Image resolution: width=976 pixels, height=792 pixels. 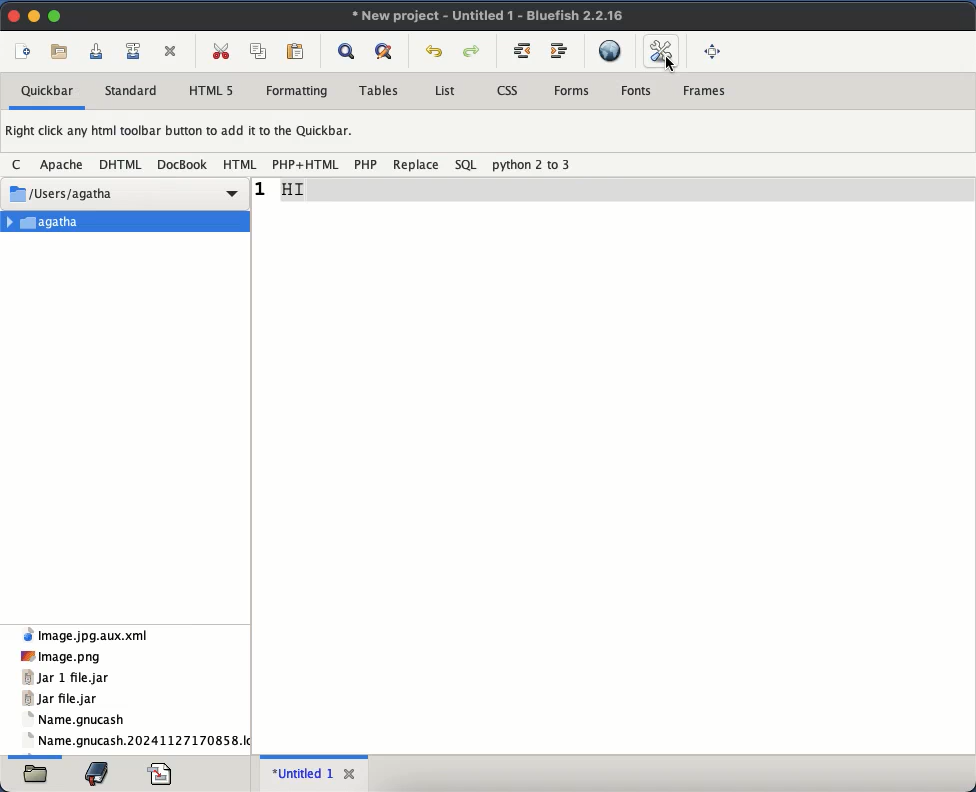 I want to click on open file, so click(x=62, y=53).